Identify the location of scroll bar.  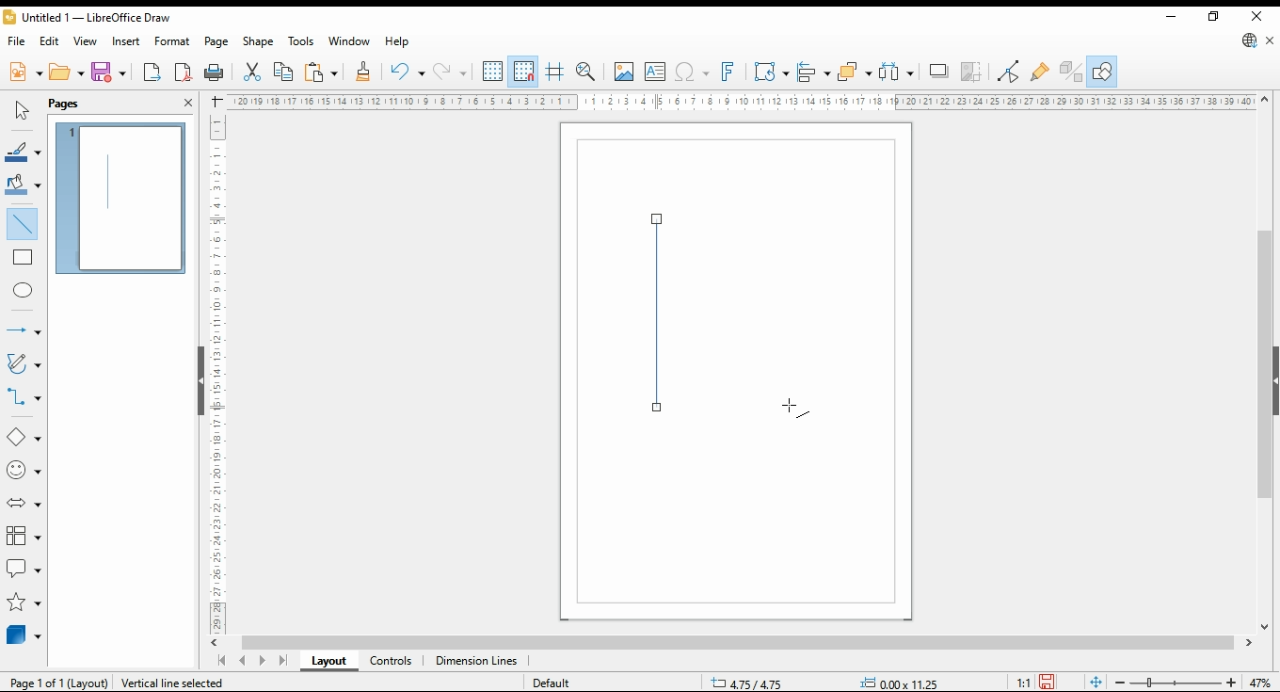
(193, 379).